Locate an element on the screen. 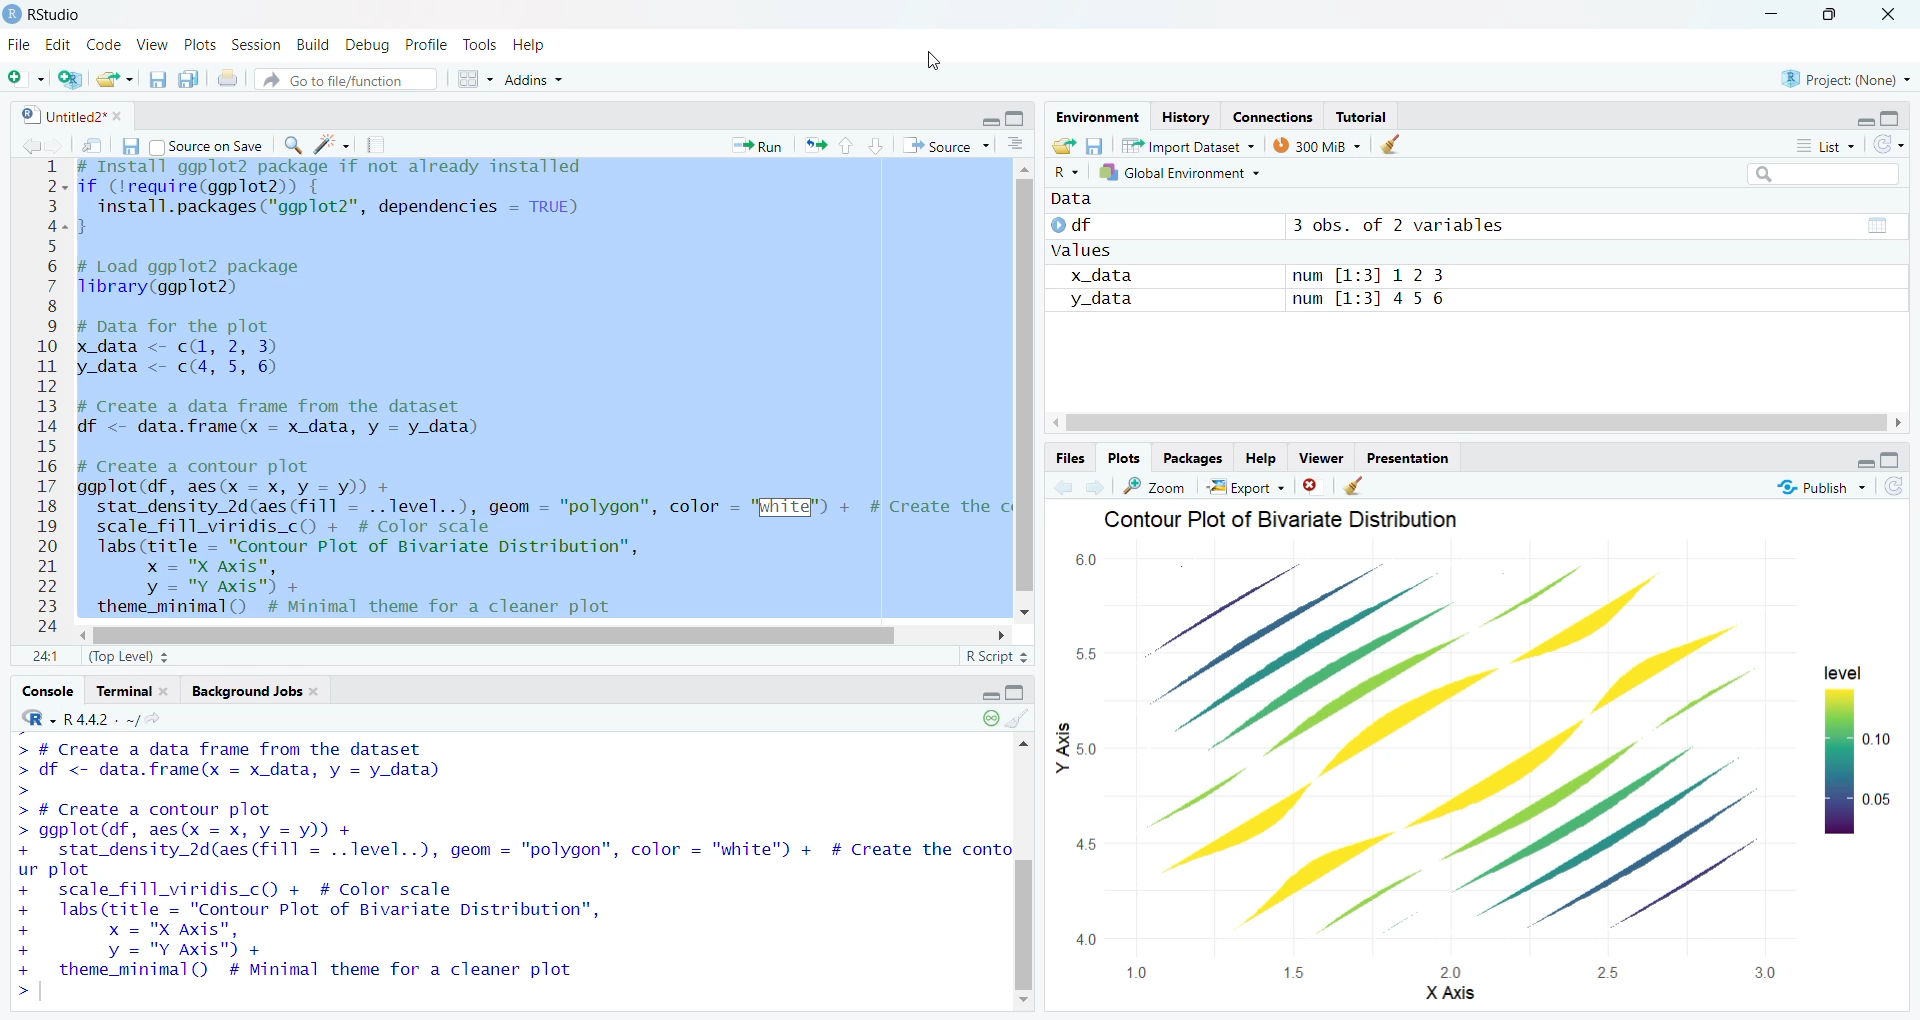 This screenshot has width=1920, height=1020. Files is located at coordinates (1070, 460).